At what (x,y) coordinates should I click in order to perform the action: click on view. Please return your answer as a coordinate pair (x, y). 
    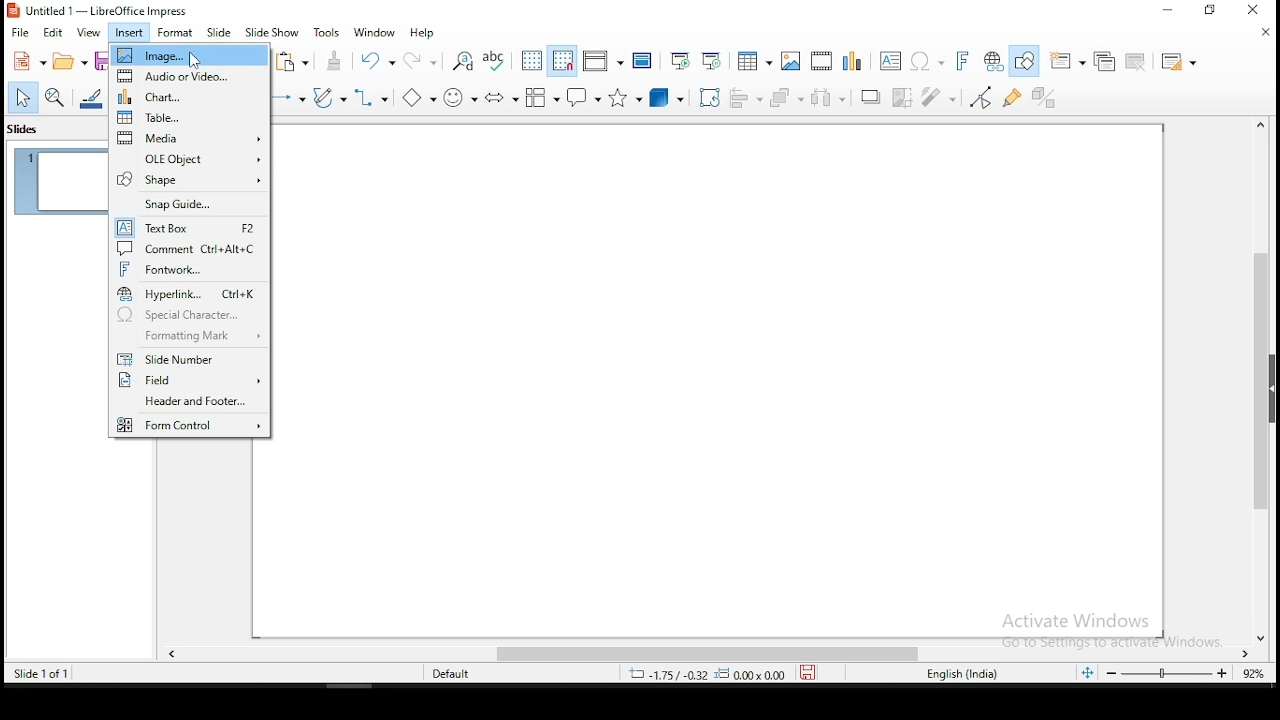
    Looking at the image, I should click on (88, 35).